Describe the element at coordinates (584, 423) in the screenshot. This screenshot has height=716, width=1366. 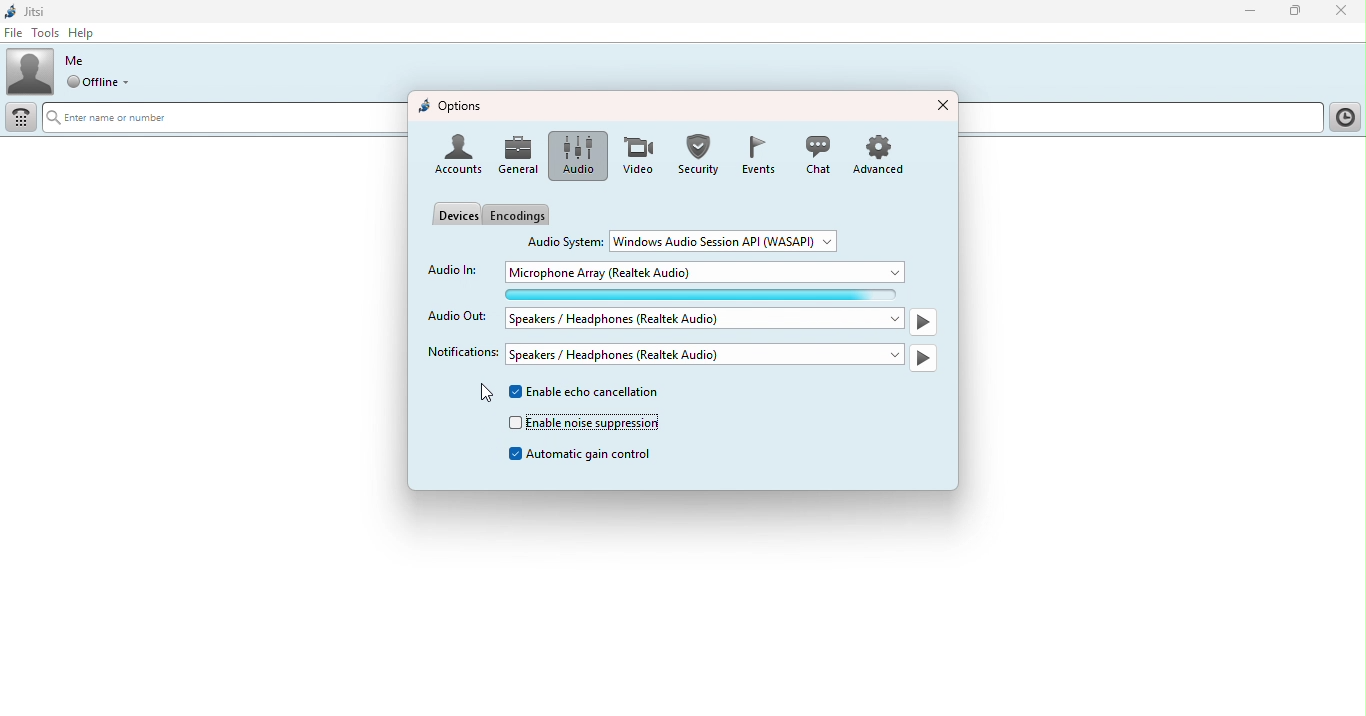
I see `Enable noise suppression` at that location.